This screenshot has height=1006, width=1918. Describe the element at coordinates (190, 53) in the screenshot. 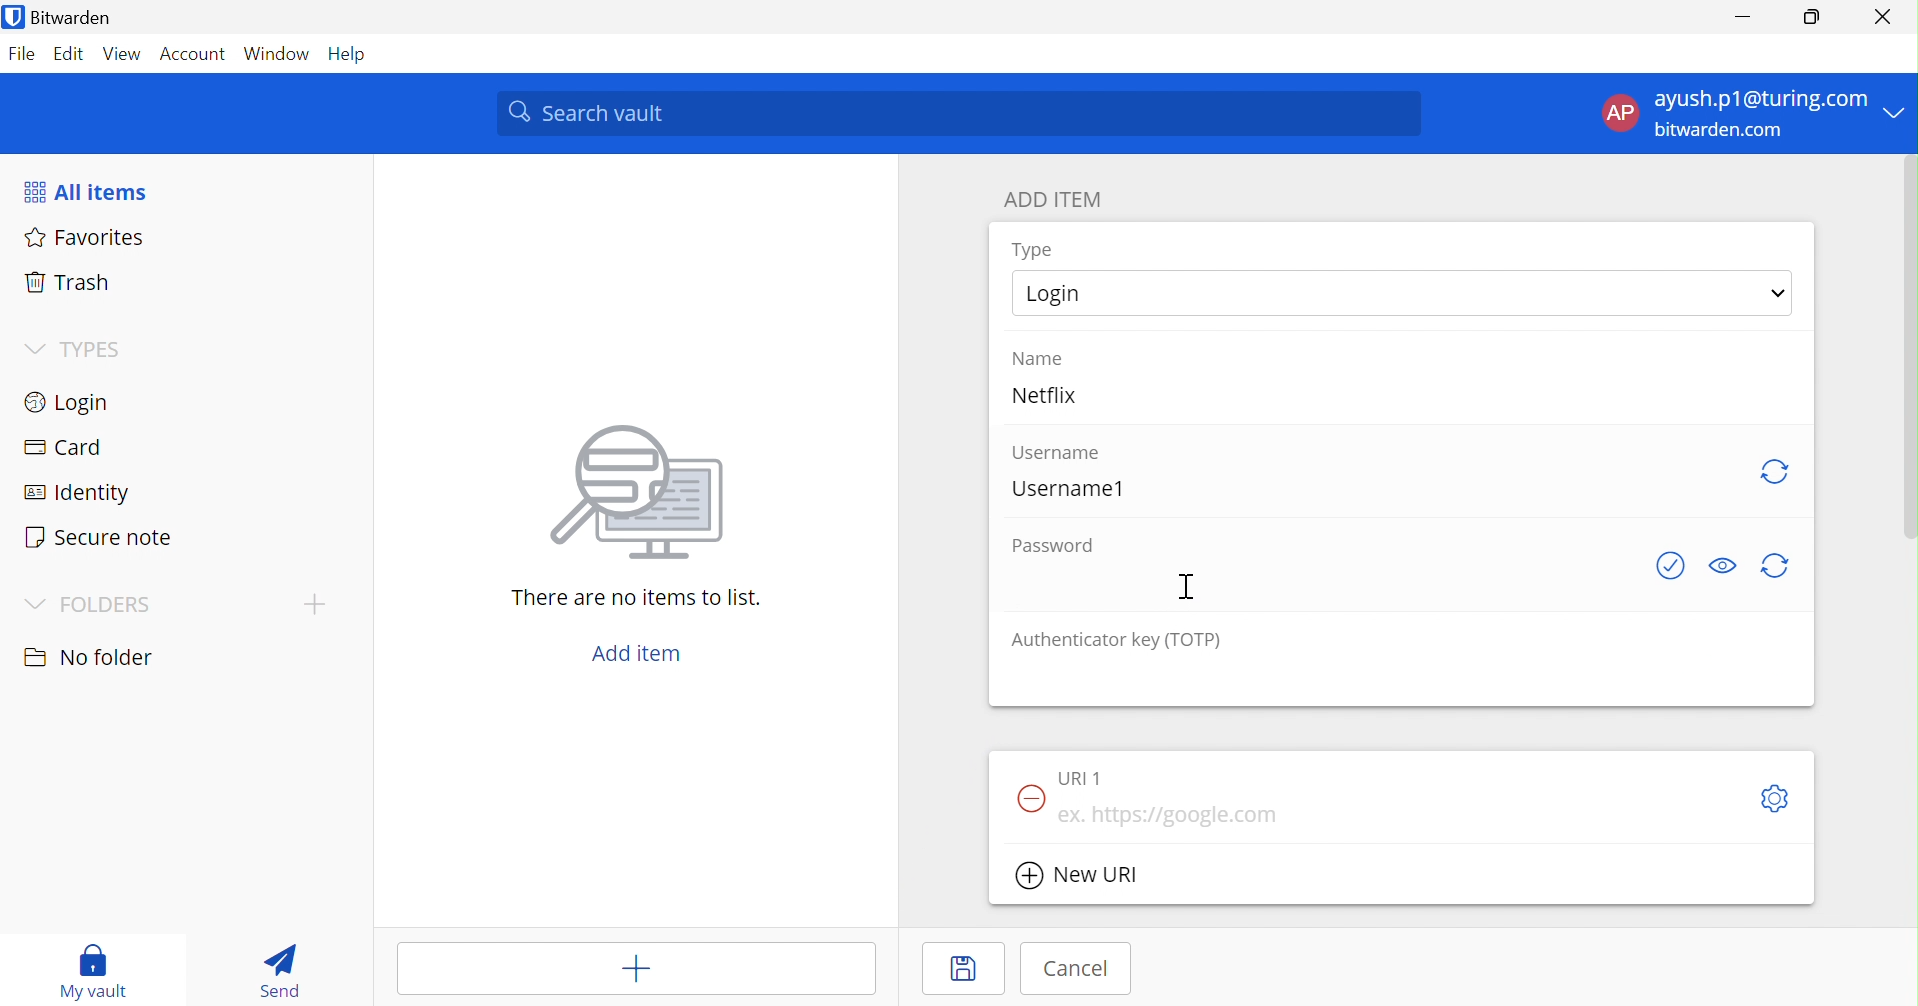

I see `Account` at that location.